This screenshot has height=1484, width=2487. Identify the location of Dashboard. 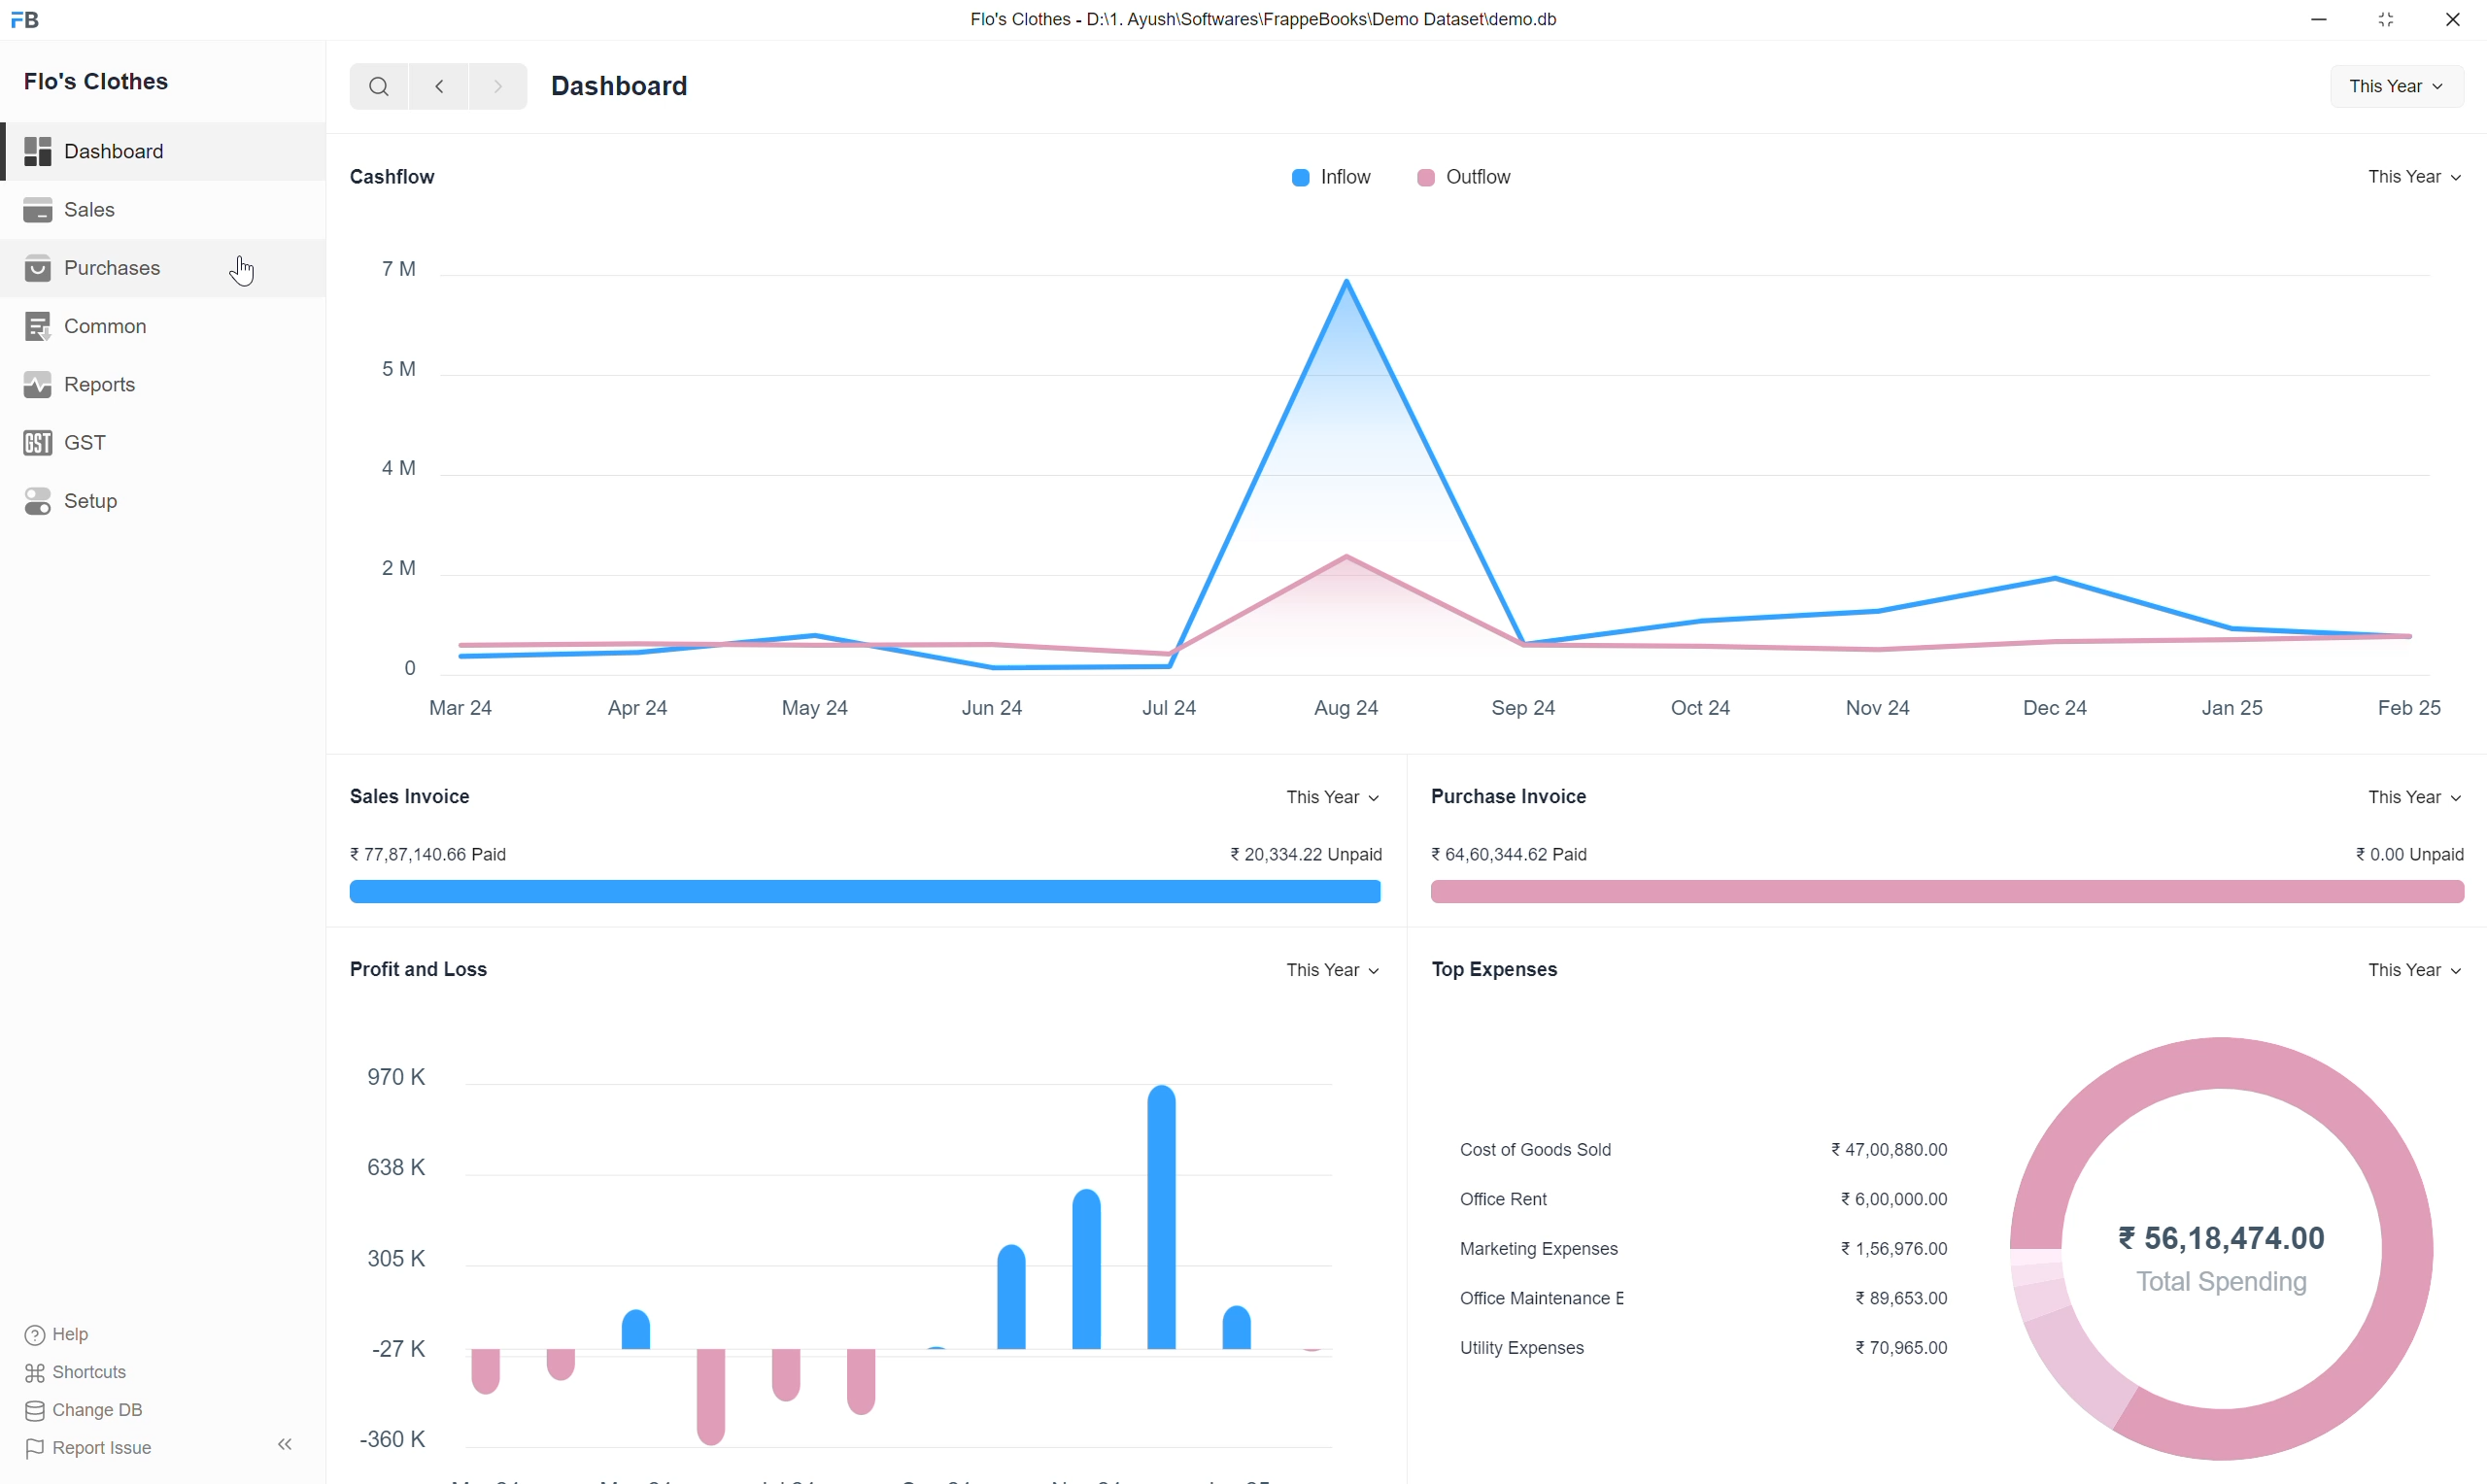
(624, 84).